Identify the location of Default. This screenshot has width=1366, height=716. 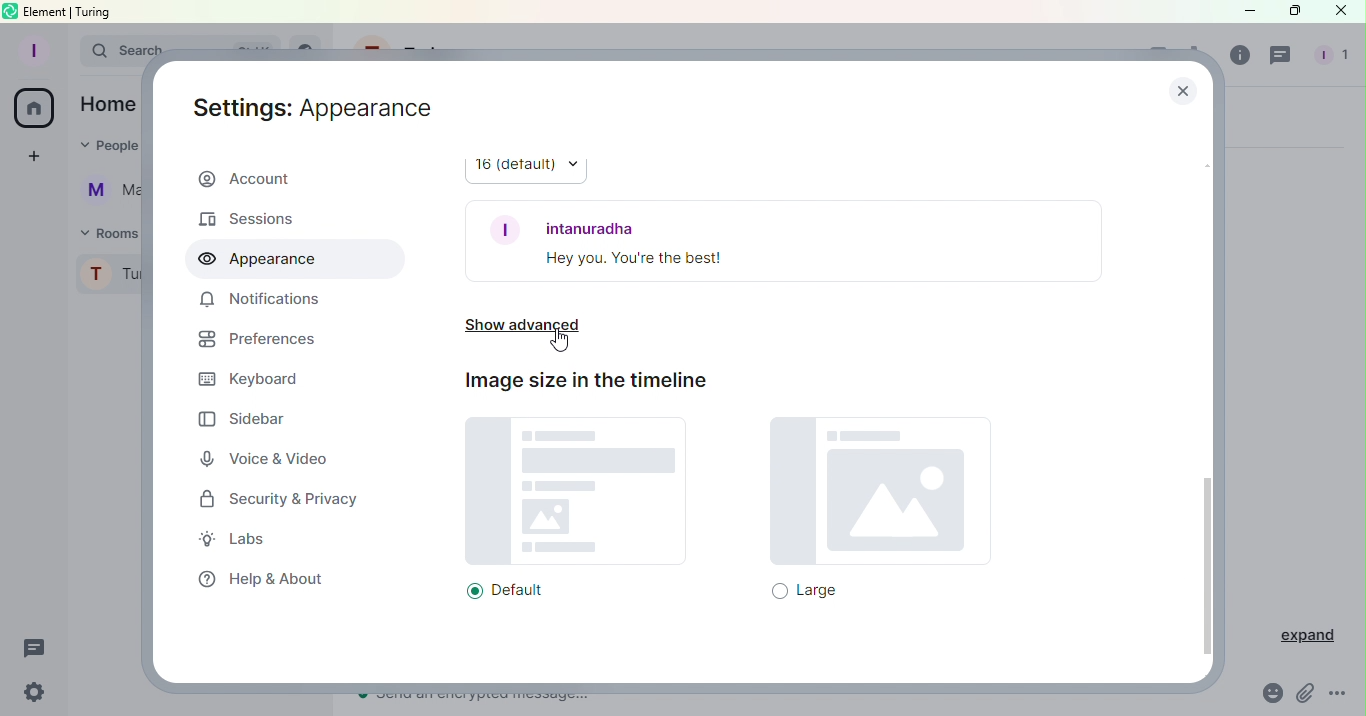
(575, 514).